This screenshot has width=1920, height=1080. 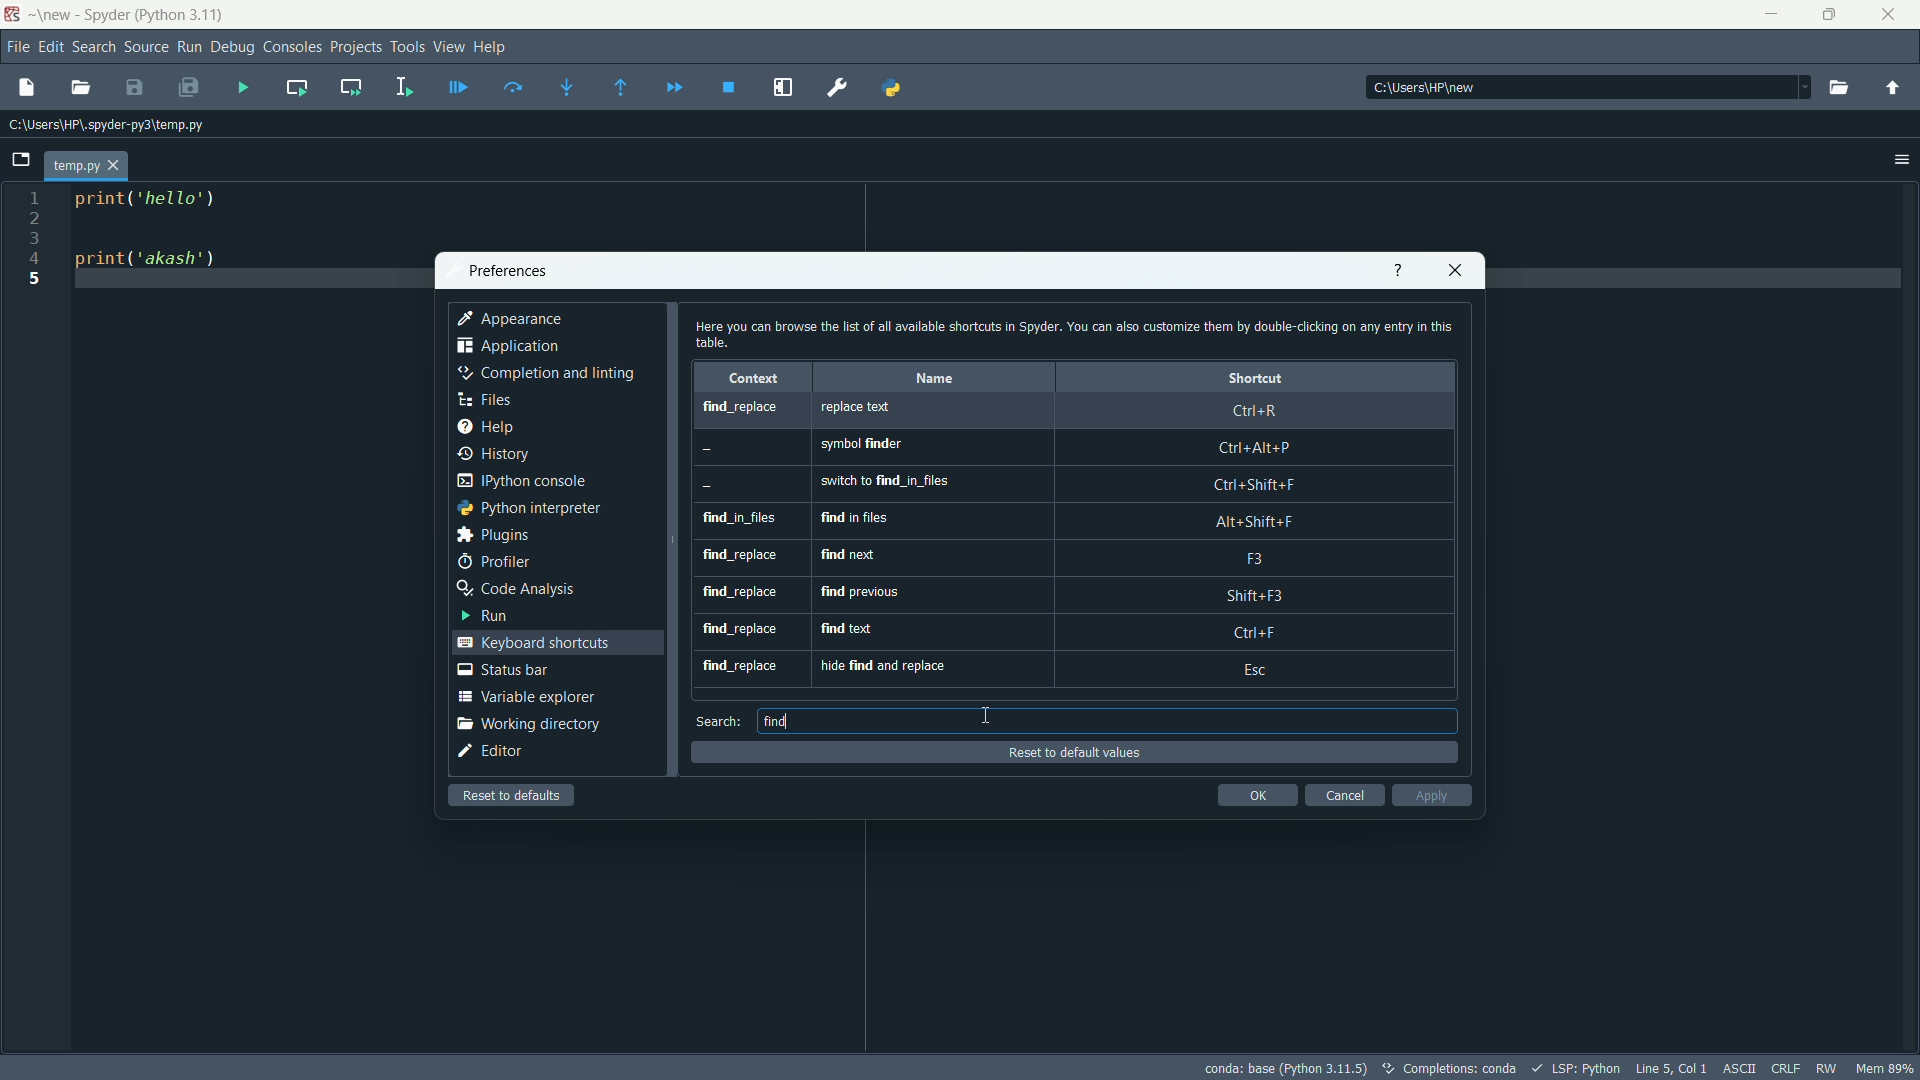 I want to click on print('print hello') , so click(x=159, y=209).